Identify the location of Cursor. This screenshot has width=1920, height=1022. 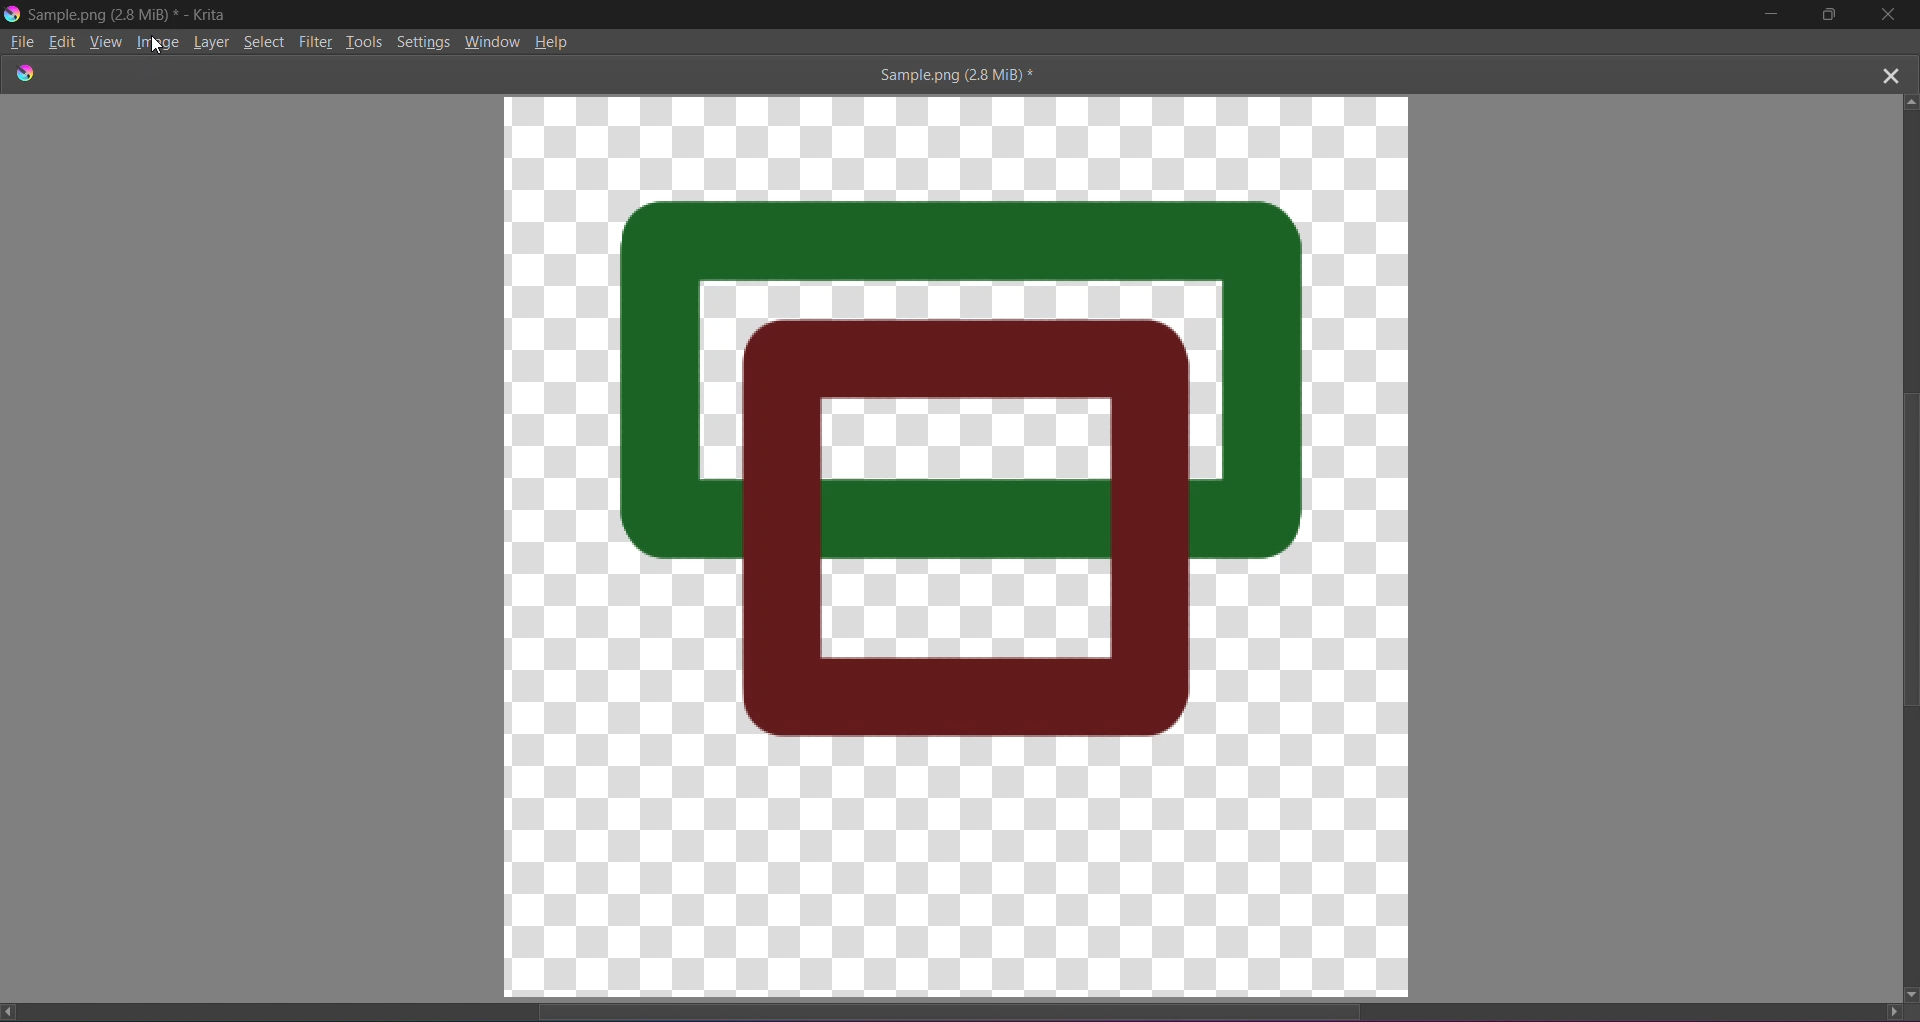
(160, 44).